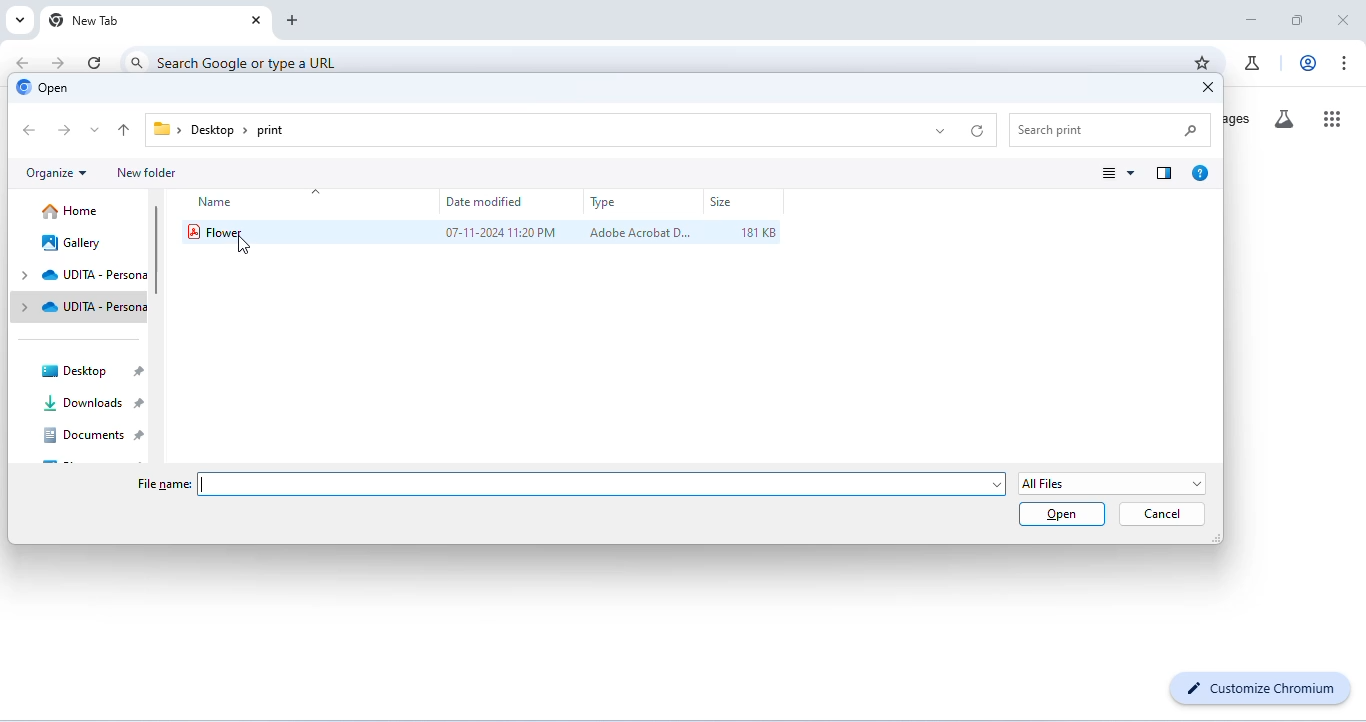 This screenshot has width=1366, height=722. Describe the element at coordinates (1200, 63) in the screenshot. I see `add bookmarks` at that location.